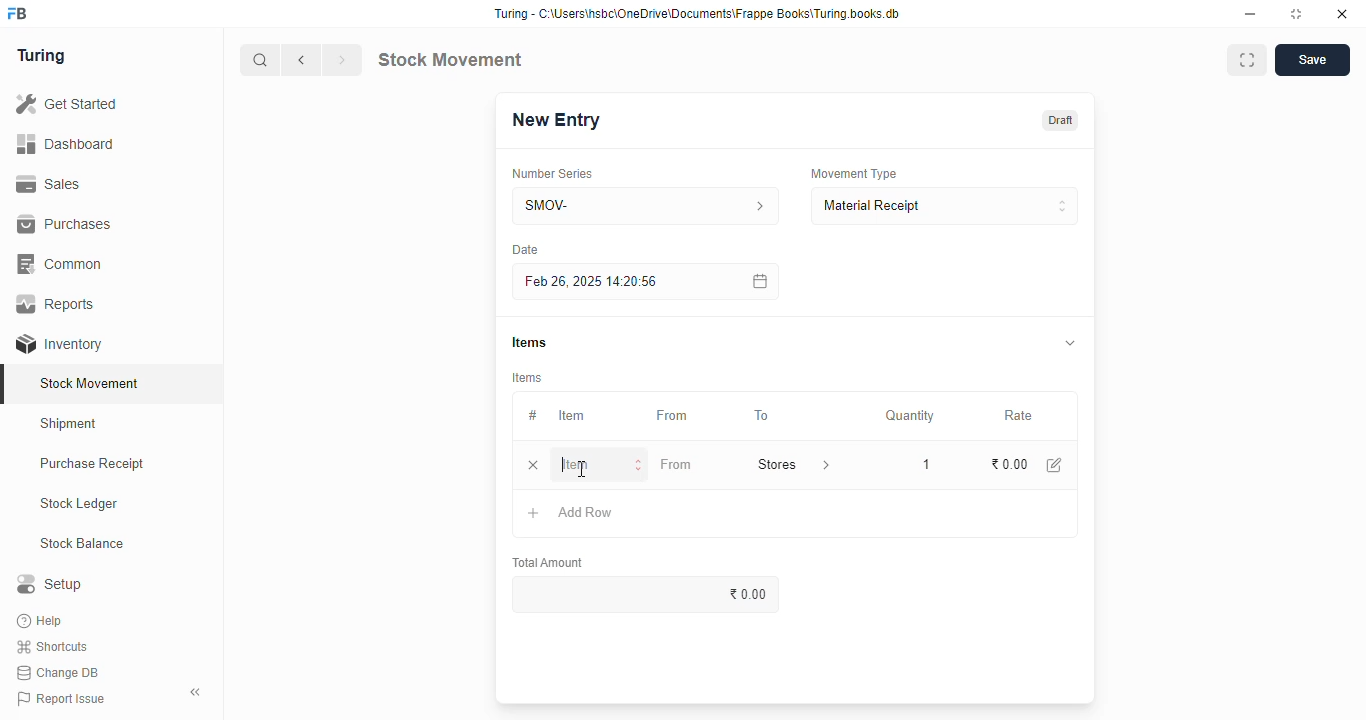 Image resolution: width=1366 pixels, height=720 pixels. What do you see at coordinates (580, 469) in the screenshot?
I see `cursor` at bounding box center [580, 469].